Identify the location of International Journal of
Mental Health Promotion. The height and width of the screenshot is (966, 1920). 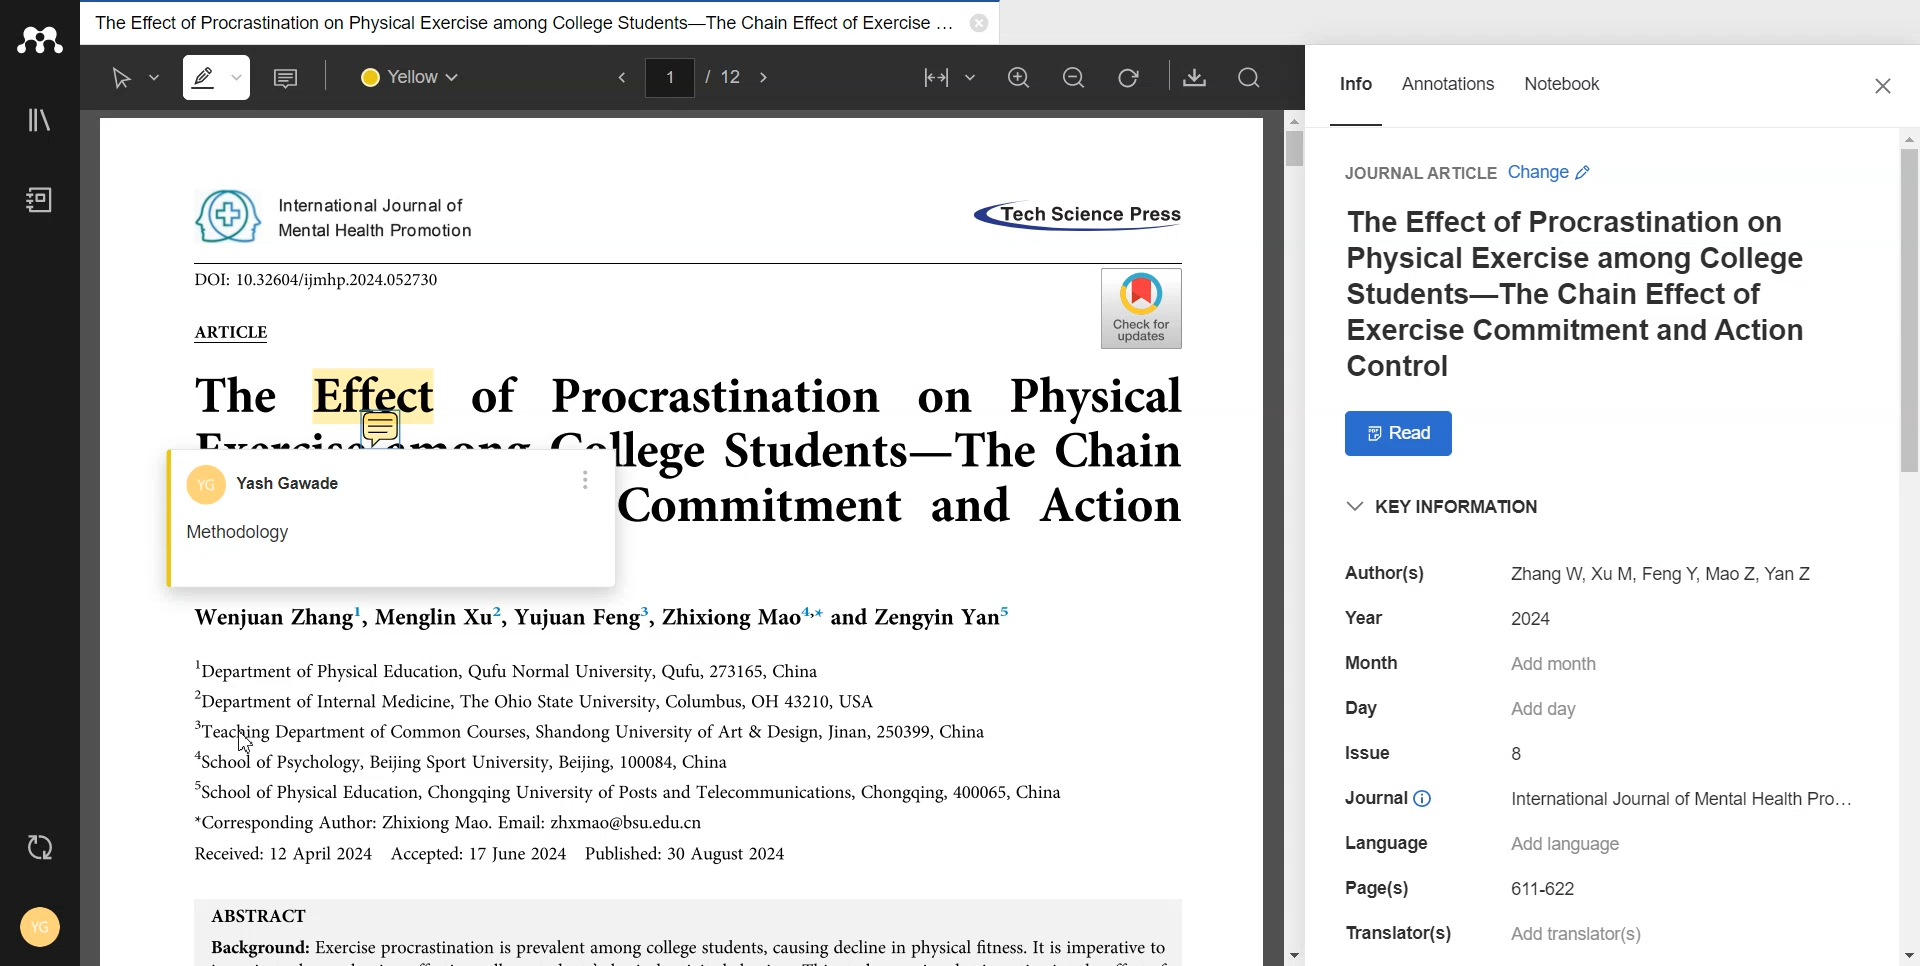
(338, 214).